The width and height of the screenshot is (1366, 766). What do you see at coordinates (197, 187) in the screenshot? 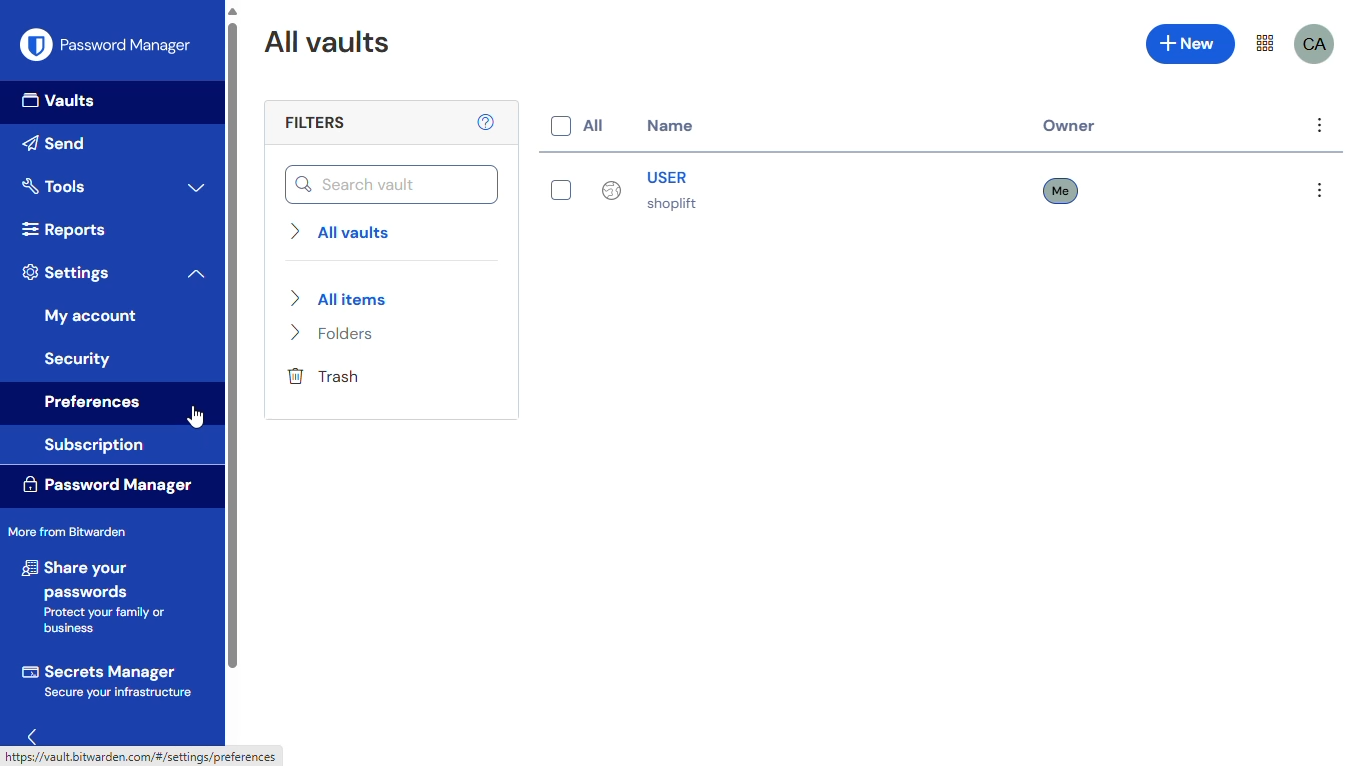
I see `toggle expand` at bounding box center [197, 187].